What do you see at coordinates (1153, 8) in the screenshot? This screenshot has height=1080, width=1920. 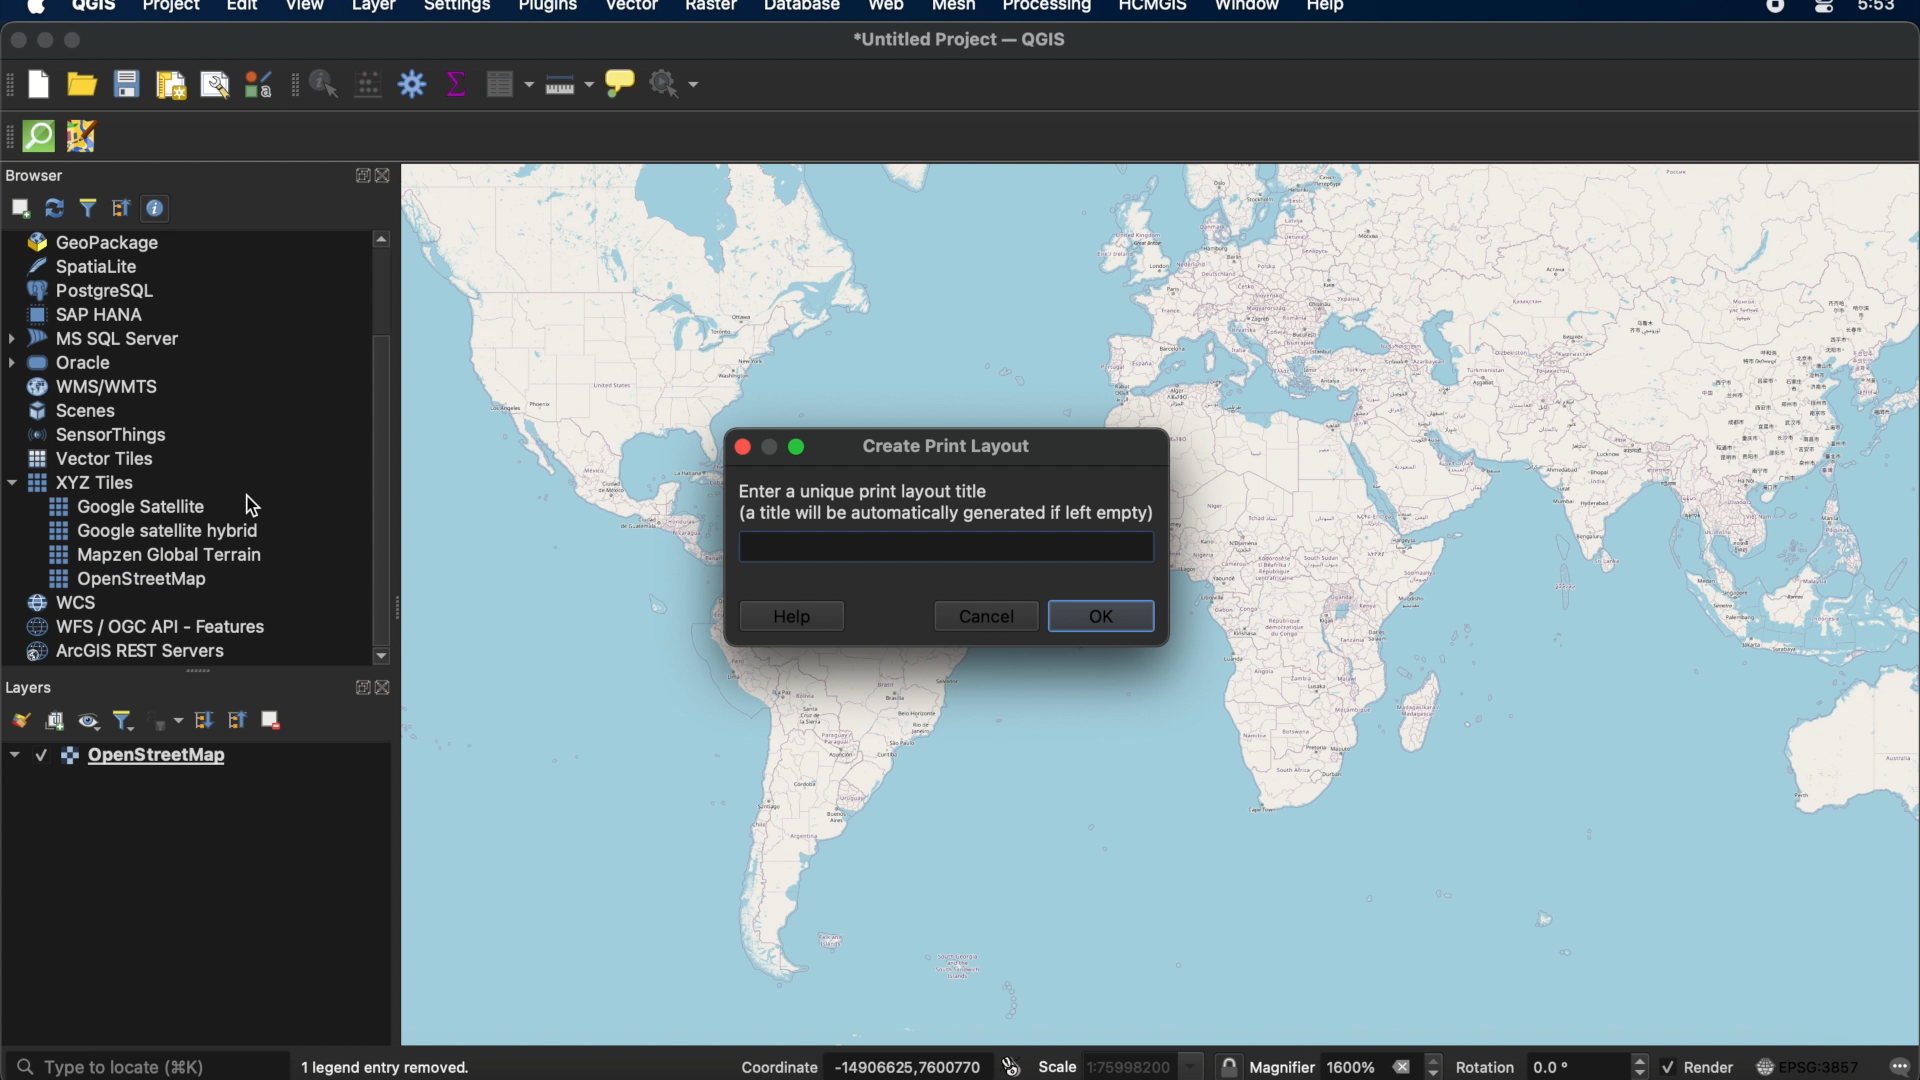 I see `HCMGIS` at bounding box center [1153, 8].